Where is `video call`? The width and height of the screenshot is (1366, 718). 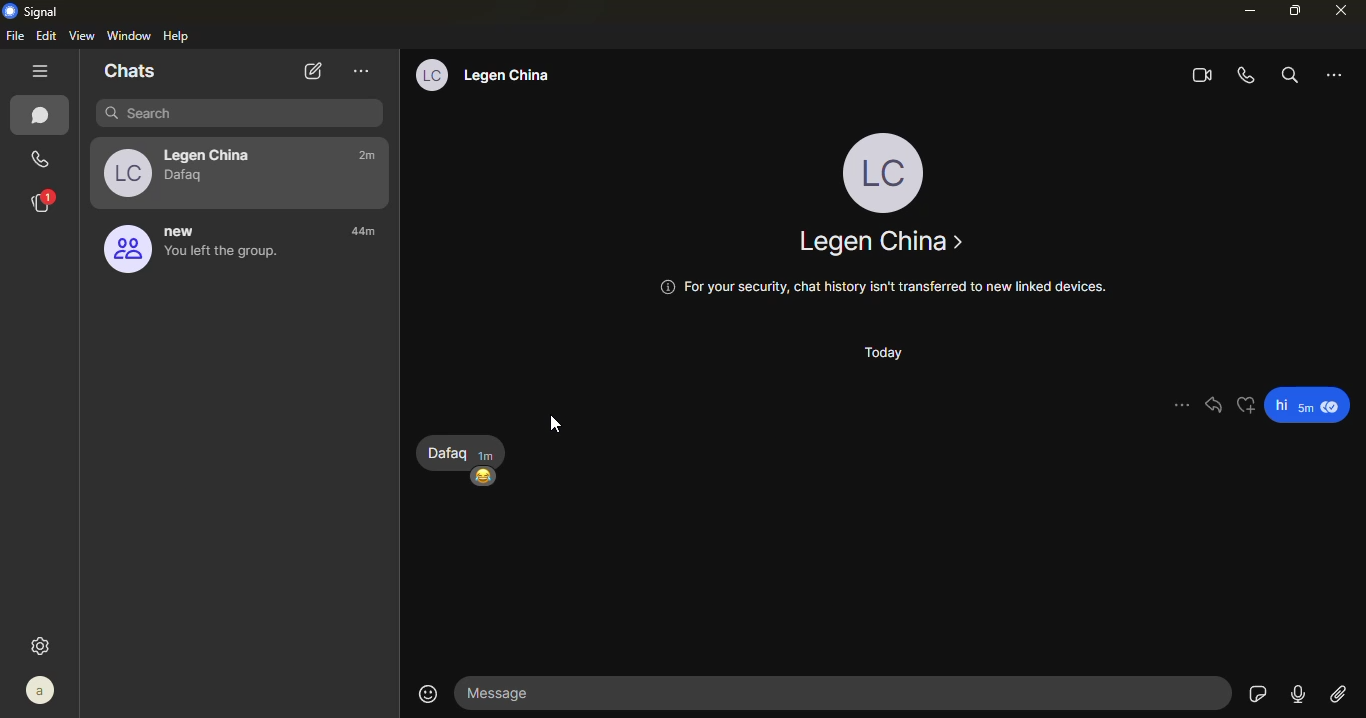
video call is located at coordinates (1199, 77).